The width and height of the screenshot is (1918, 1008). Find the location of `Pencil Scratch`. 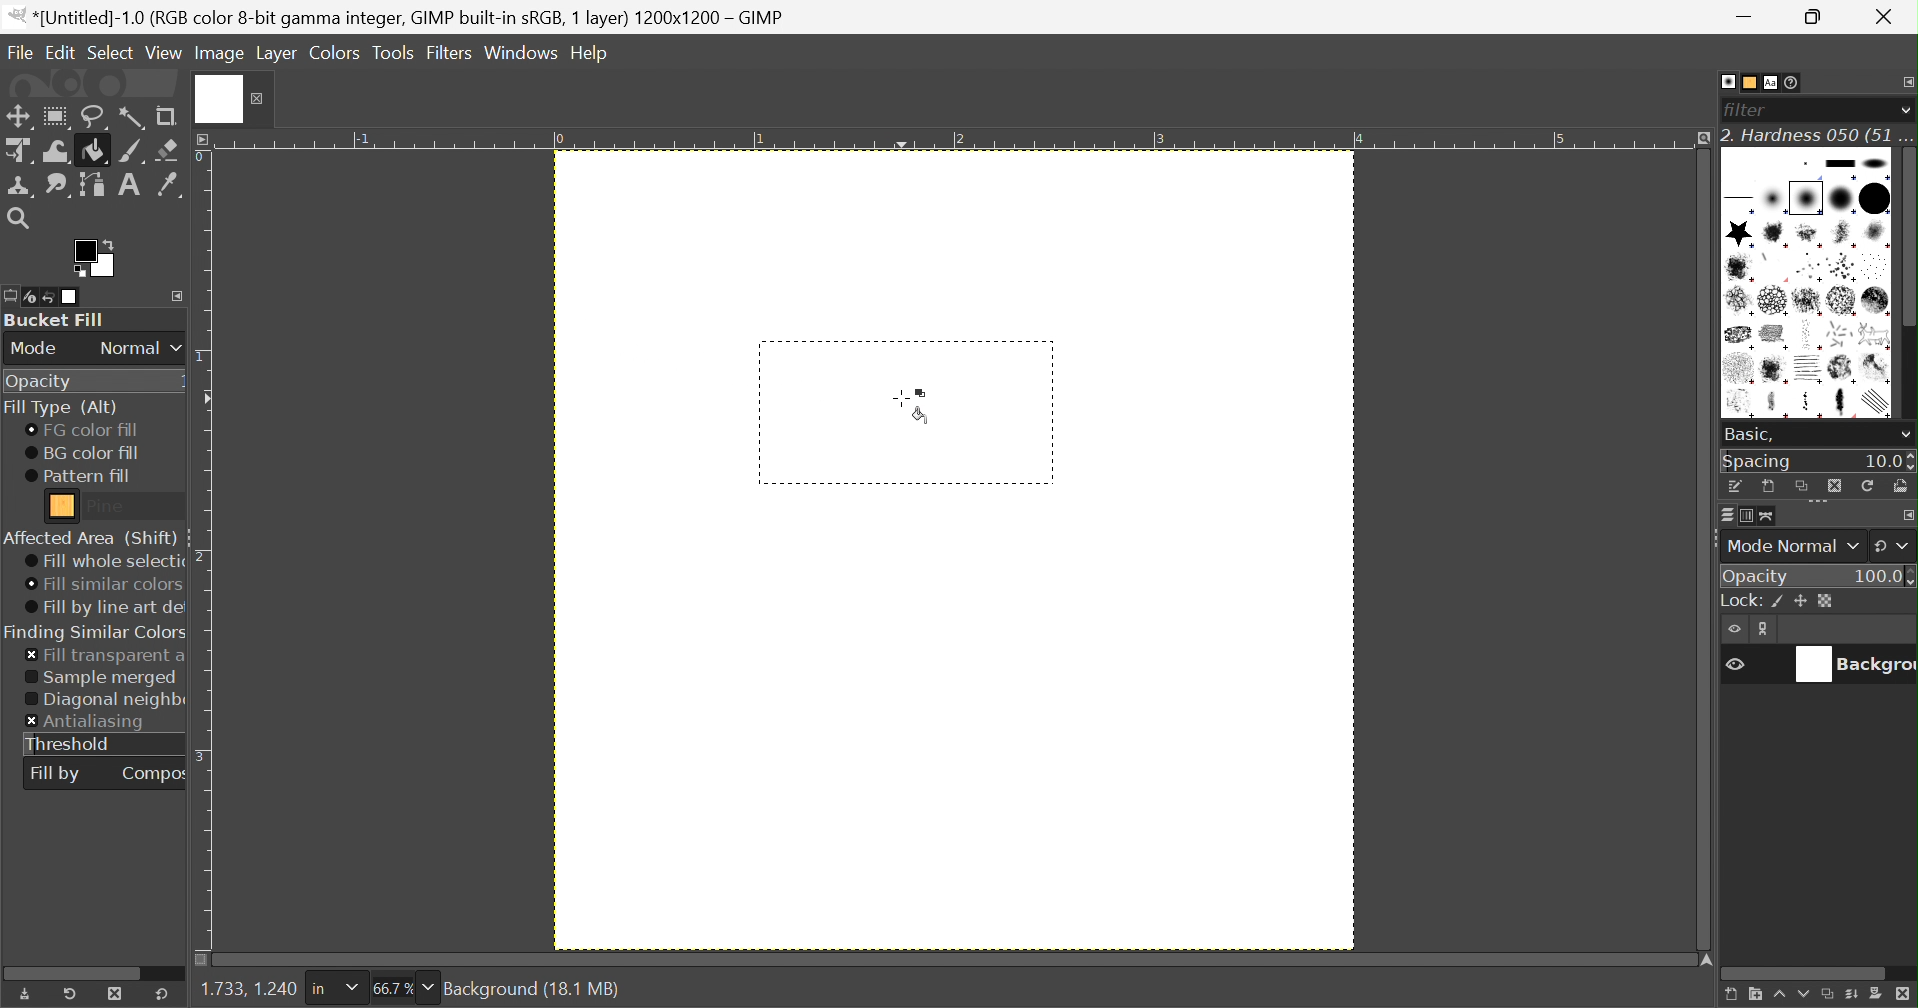

Pencil Scratch is located at coordinates (1879, 403).